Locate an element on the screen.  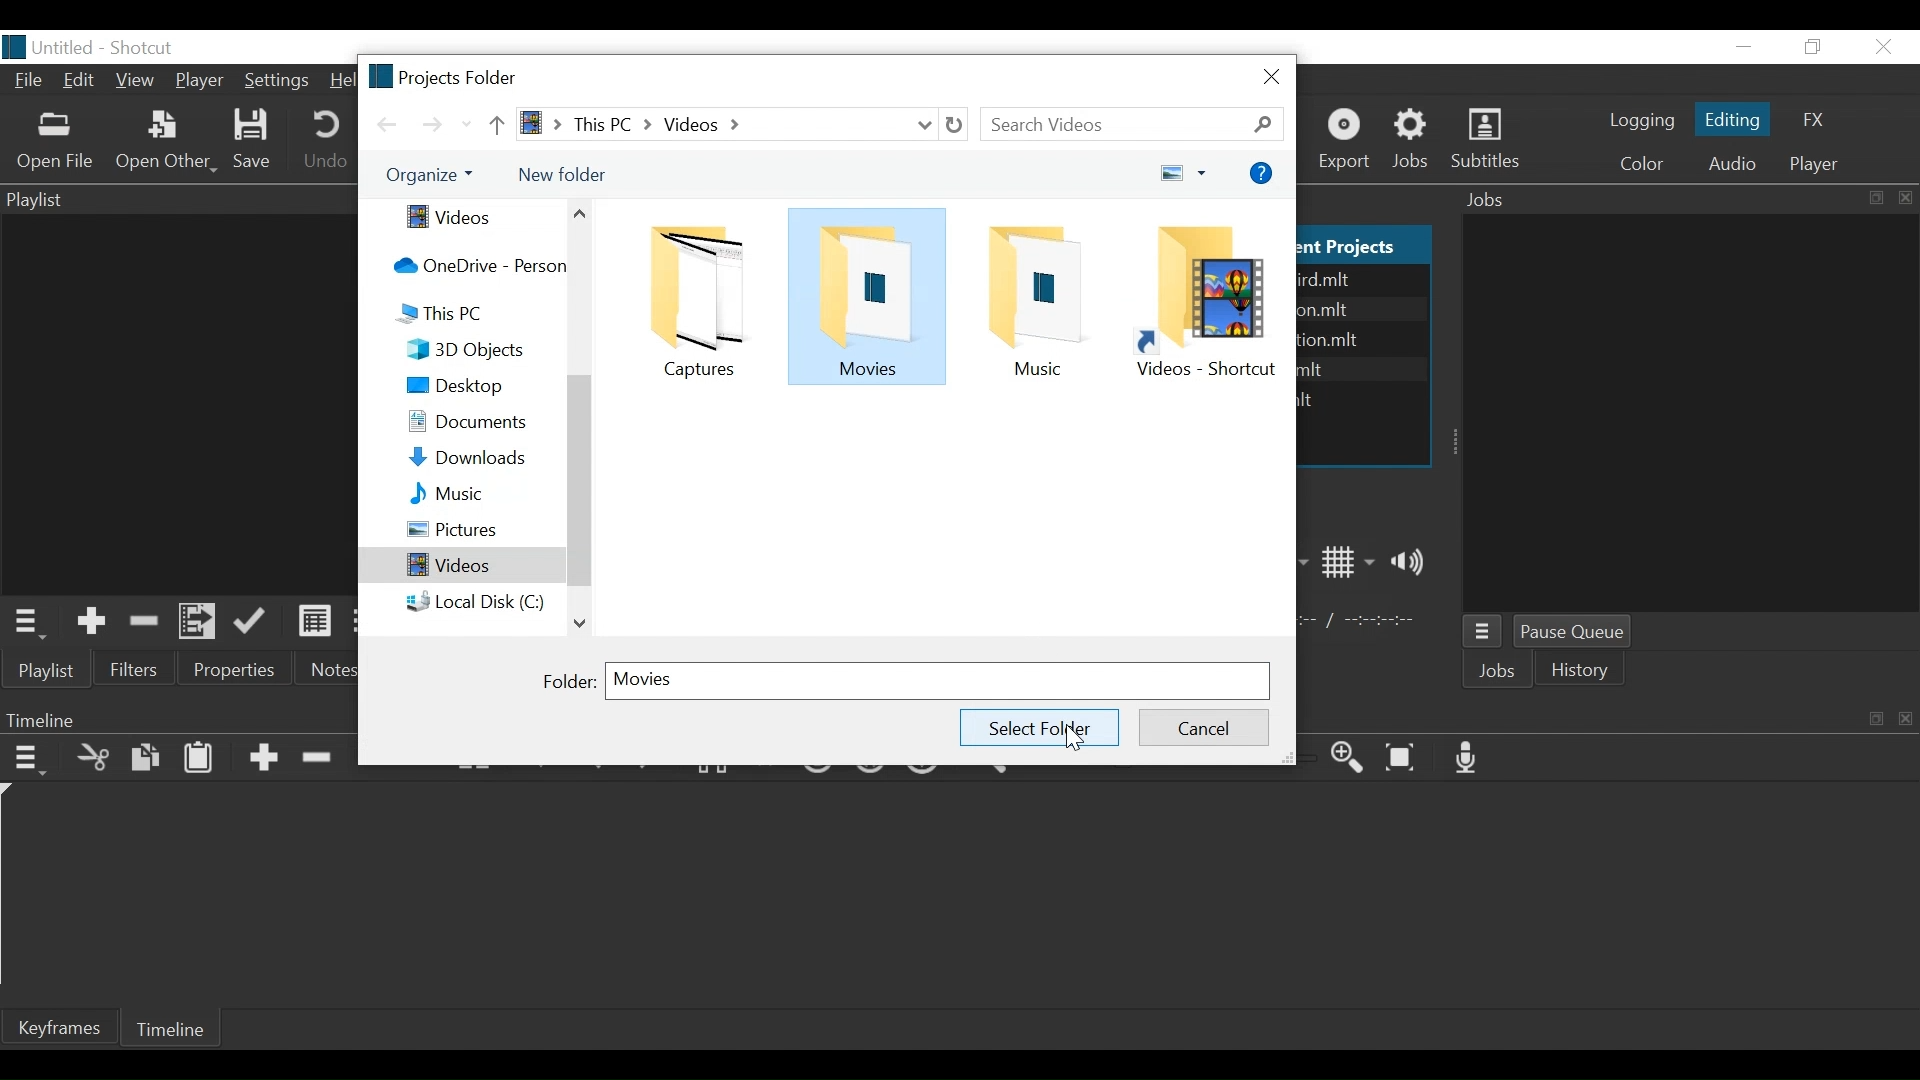
Parent is located at coordinates (494, 125).